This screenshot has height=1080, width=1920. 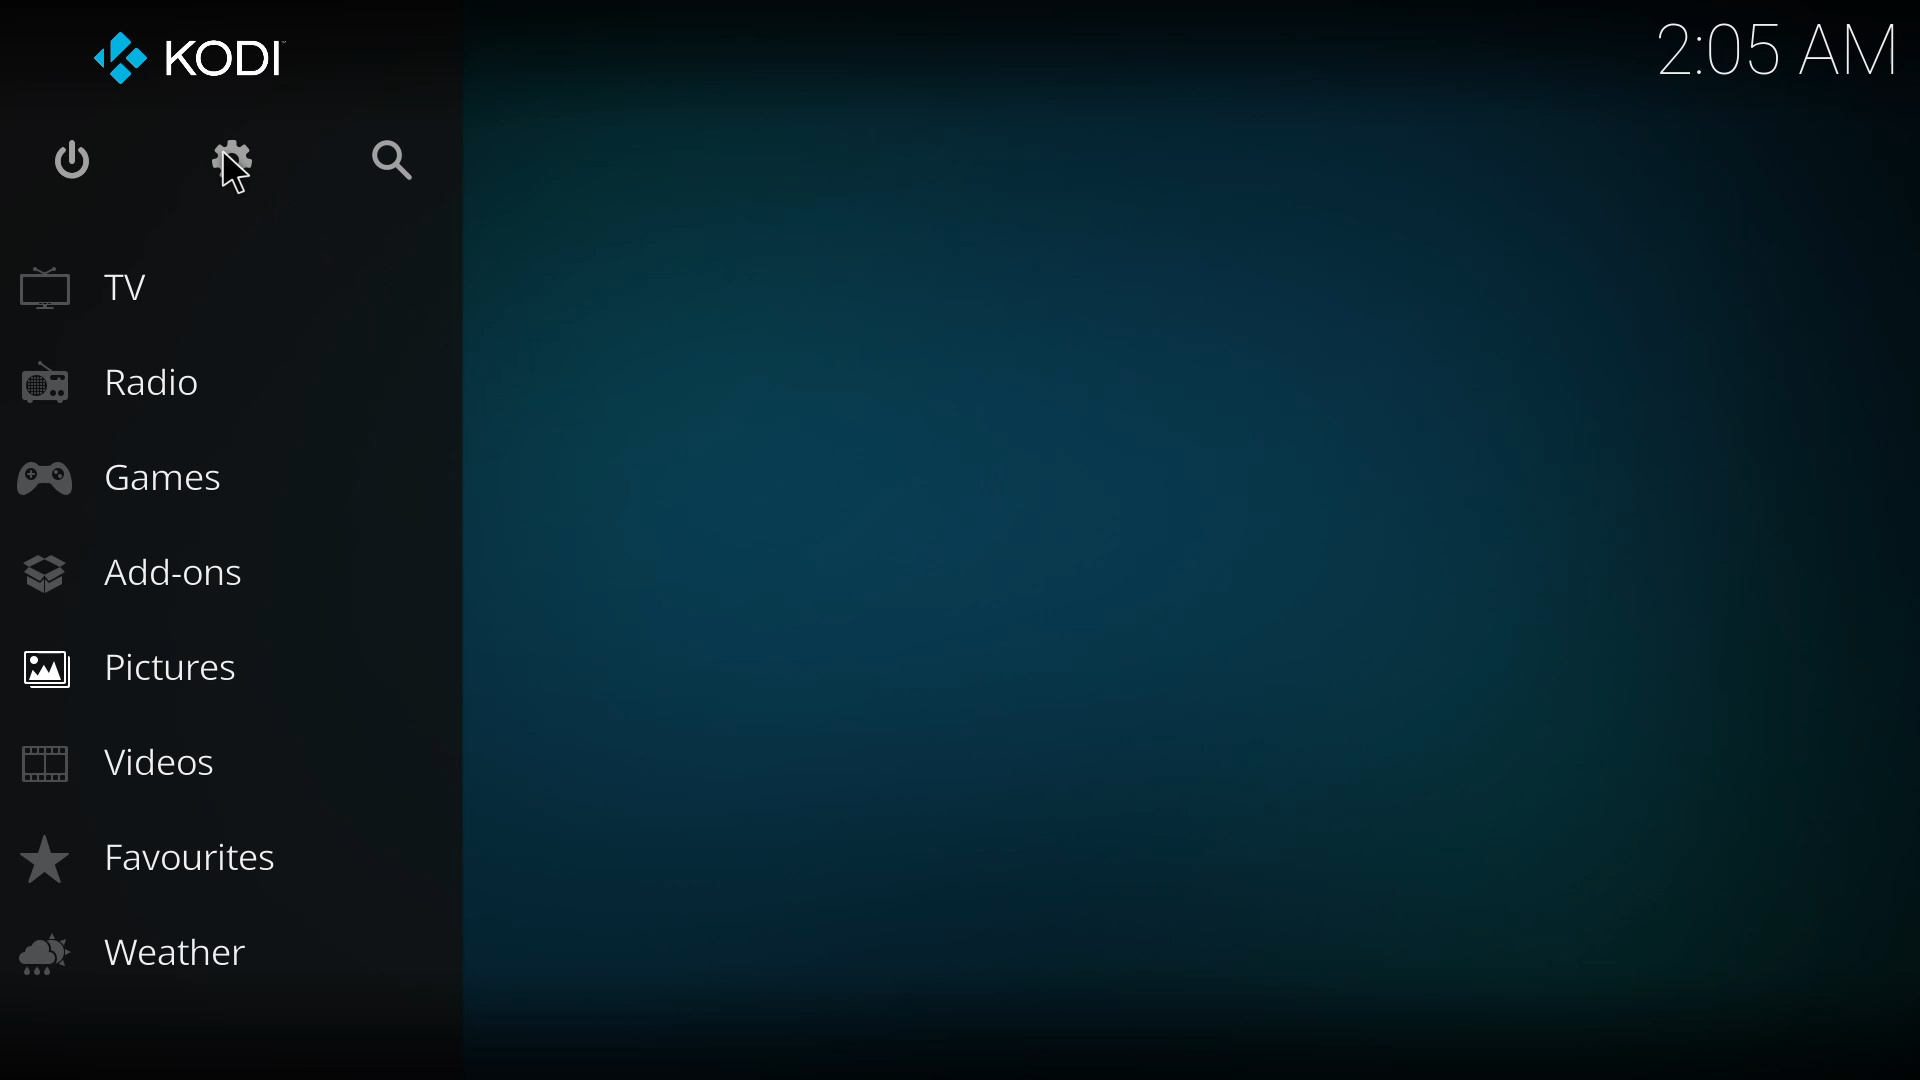 I want to click on search, so click(x=382, y=162).